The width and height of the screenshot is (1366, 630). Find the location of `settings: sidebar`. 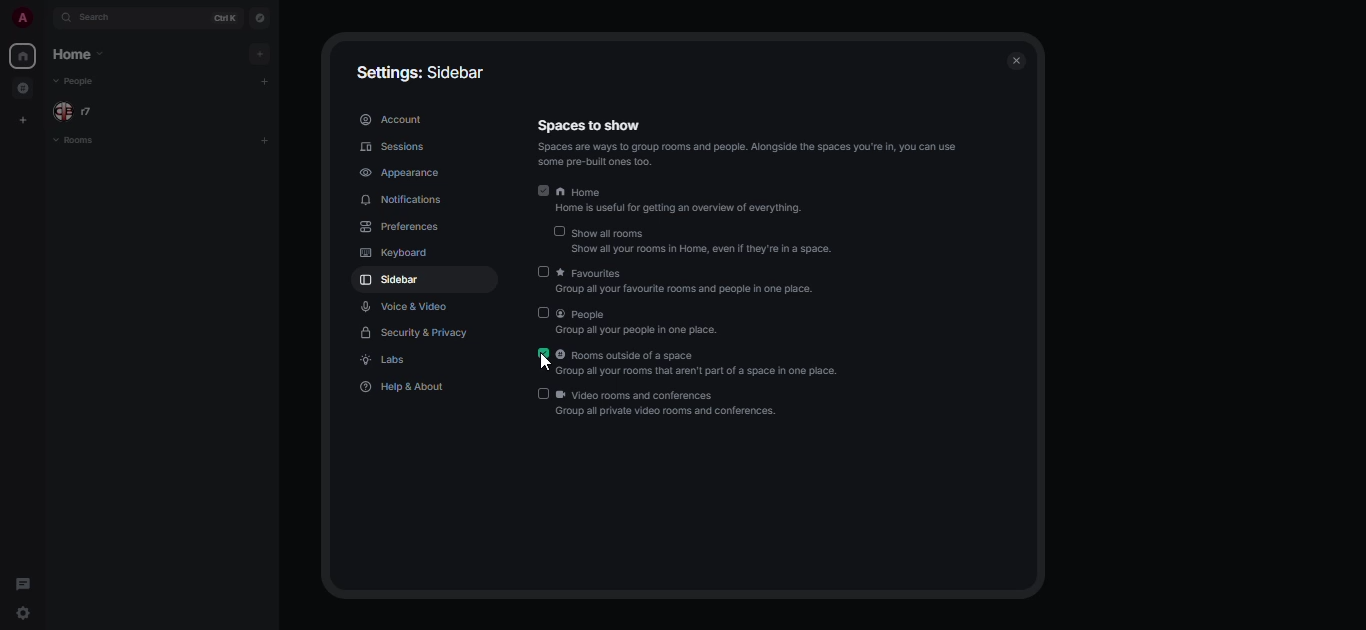

settings: sidebar is located at coordinates (413, 72).